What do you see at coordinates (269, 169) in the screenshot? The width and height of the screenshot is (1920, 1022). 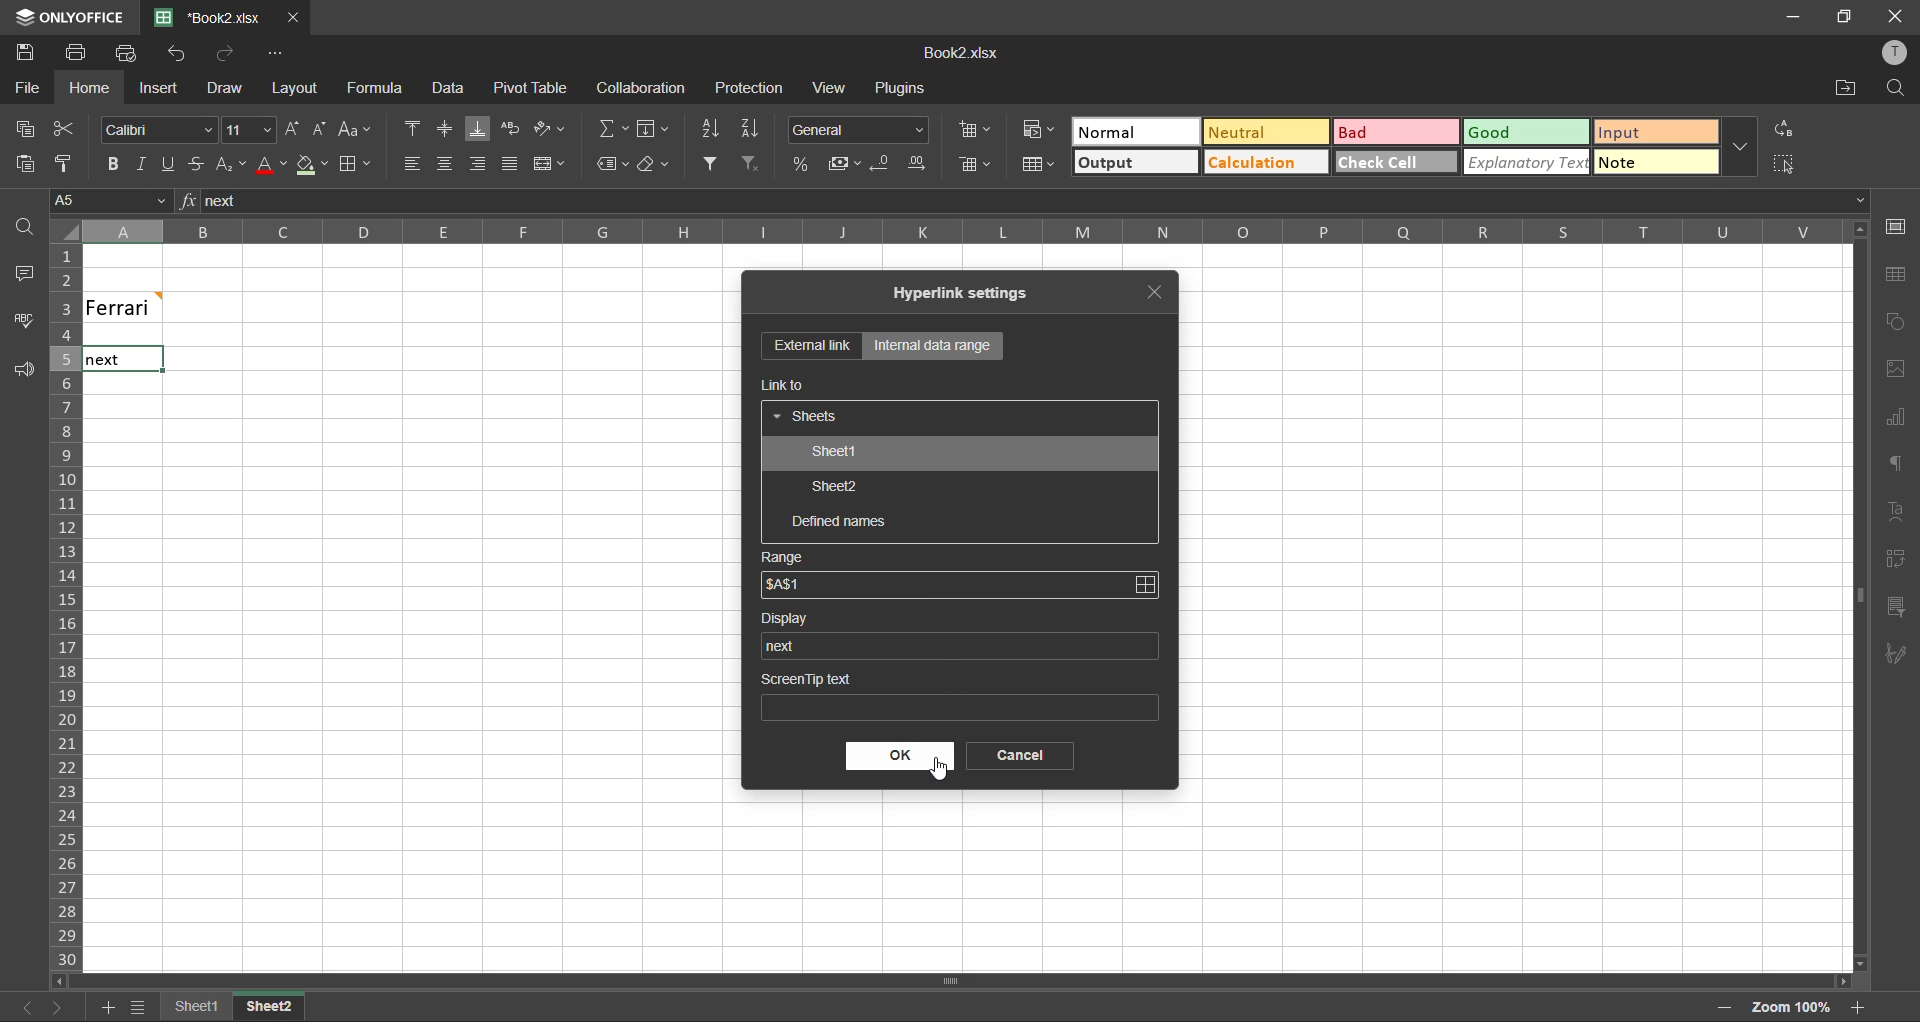 I see `font color` at bounding box center [269, 169].